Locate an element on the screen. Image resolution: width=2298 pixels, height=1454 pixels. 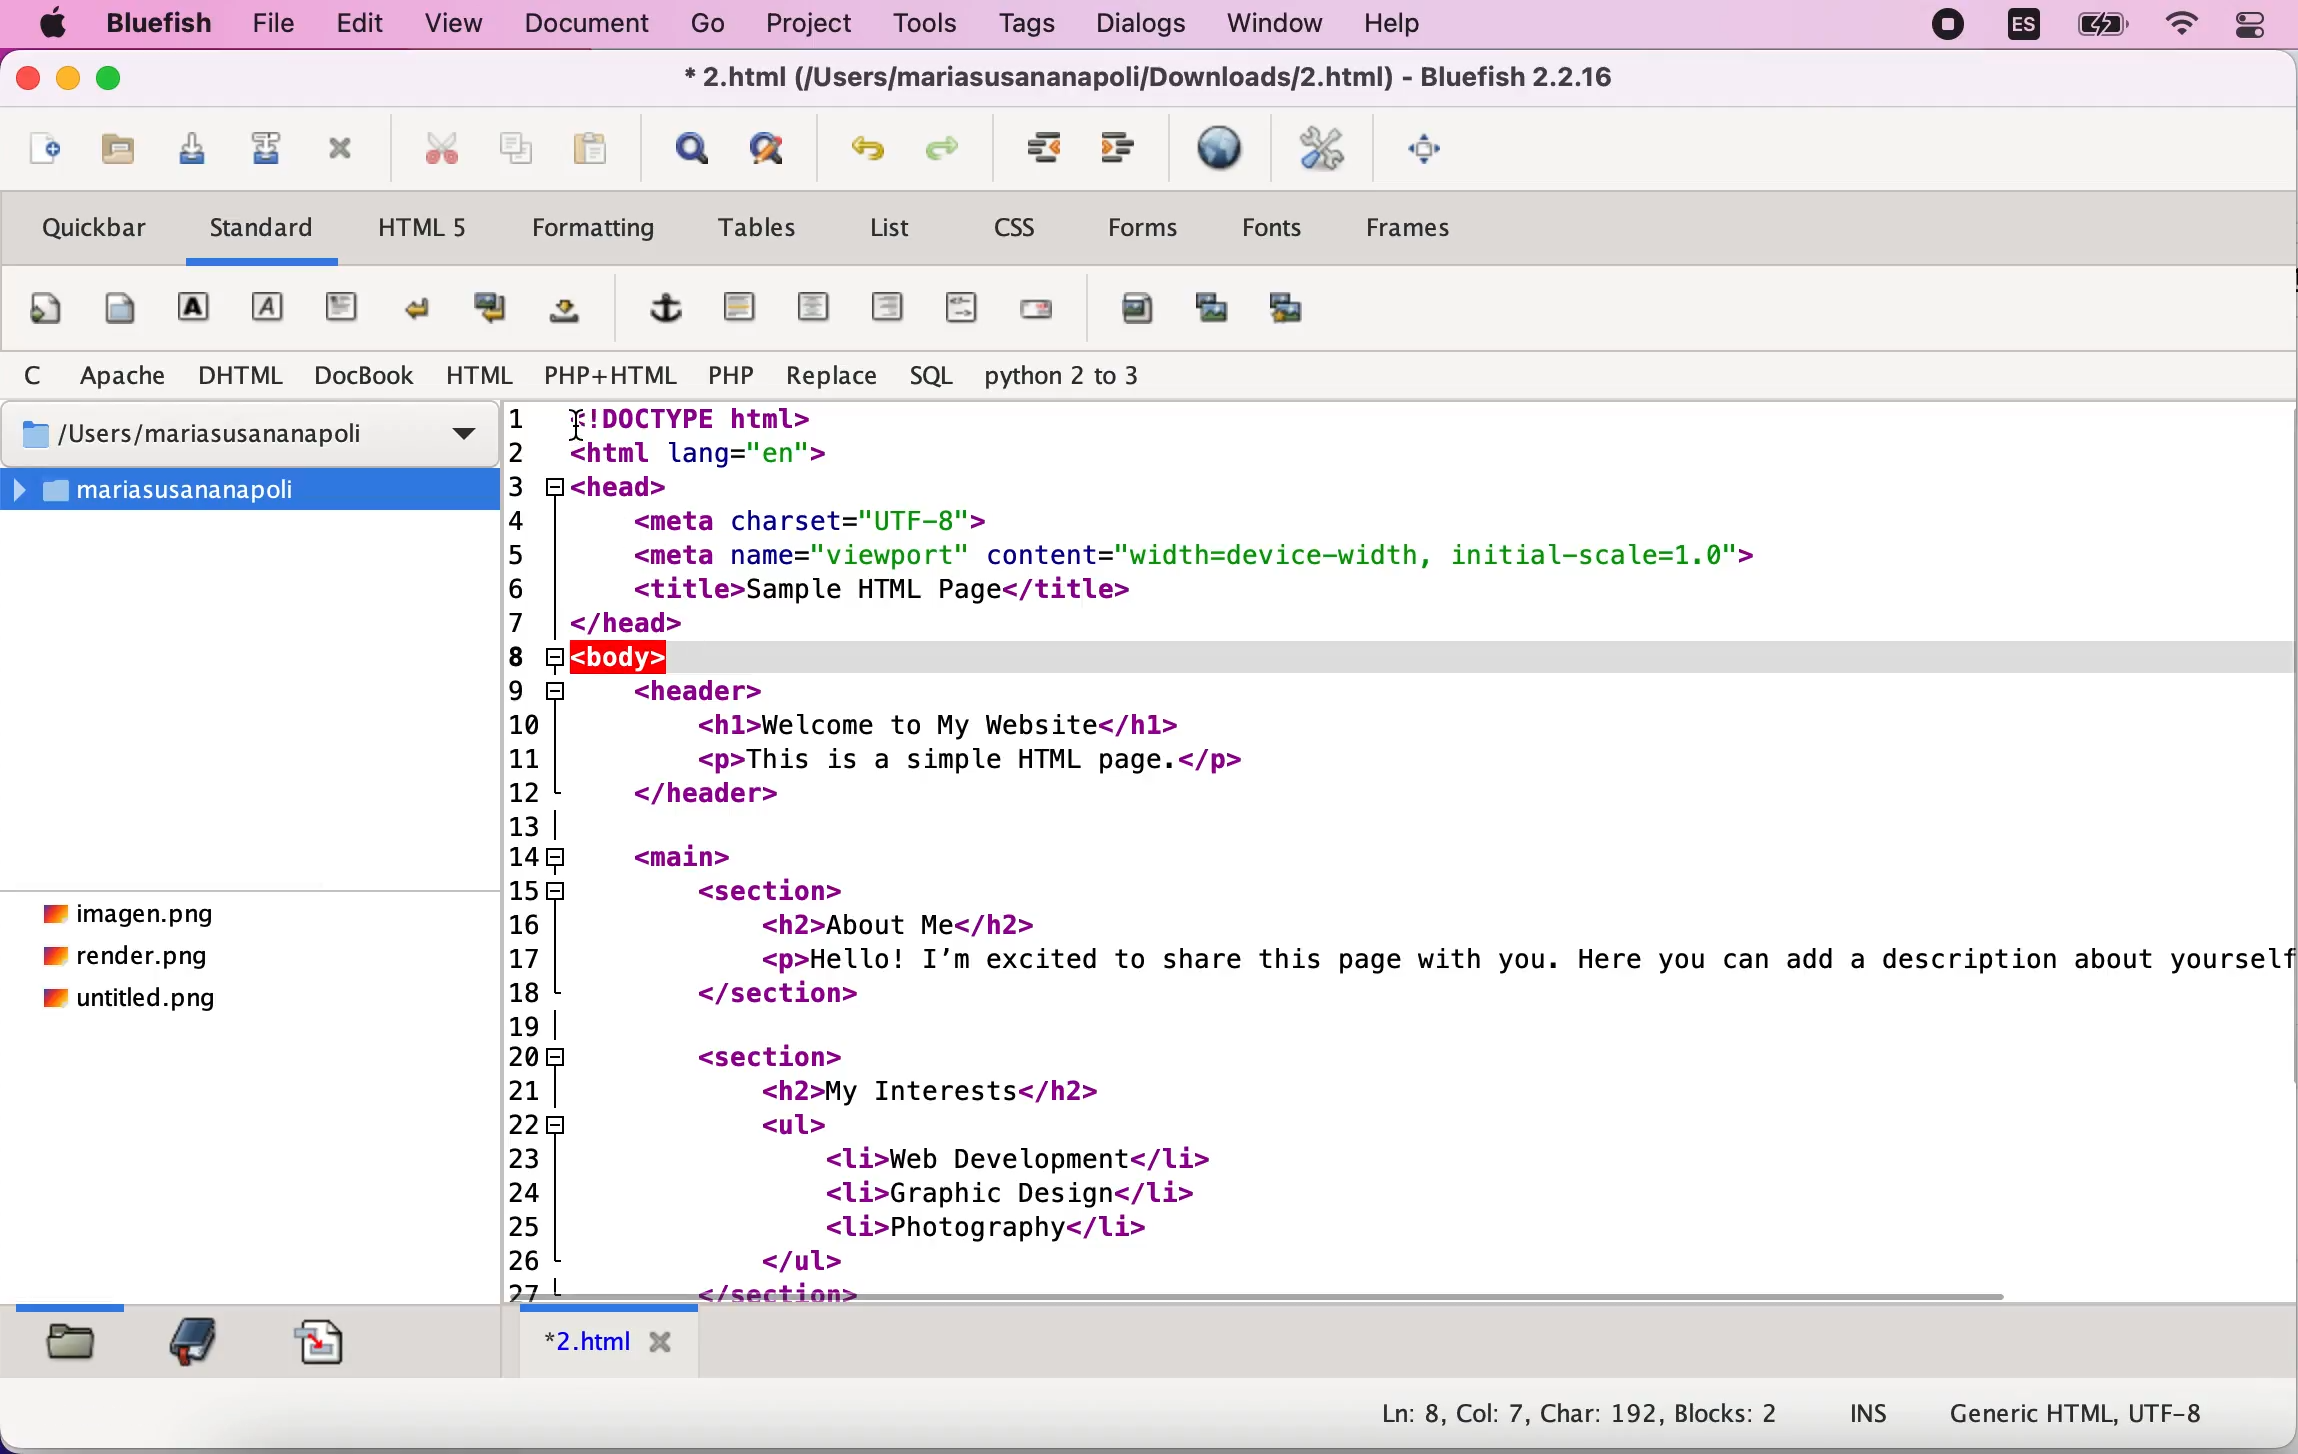
help is located at coordinates (1406, 24).